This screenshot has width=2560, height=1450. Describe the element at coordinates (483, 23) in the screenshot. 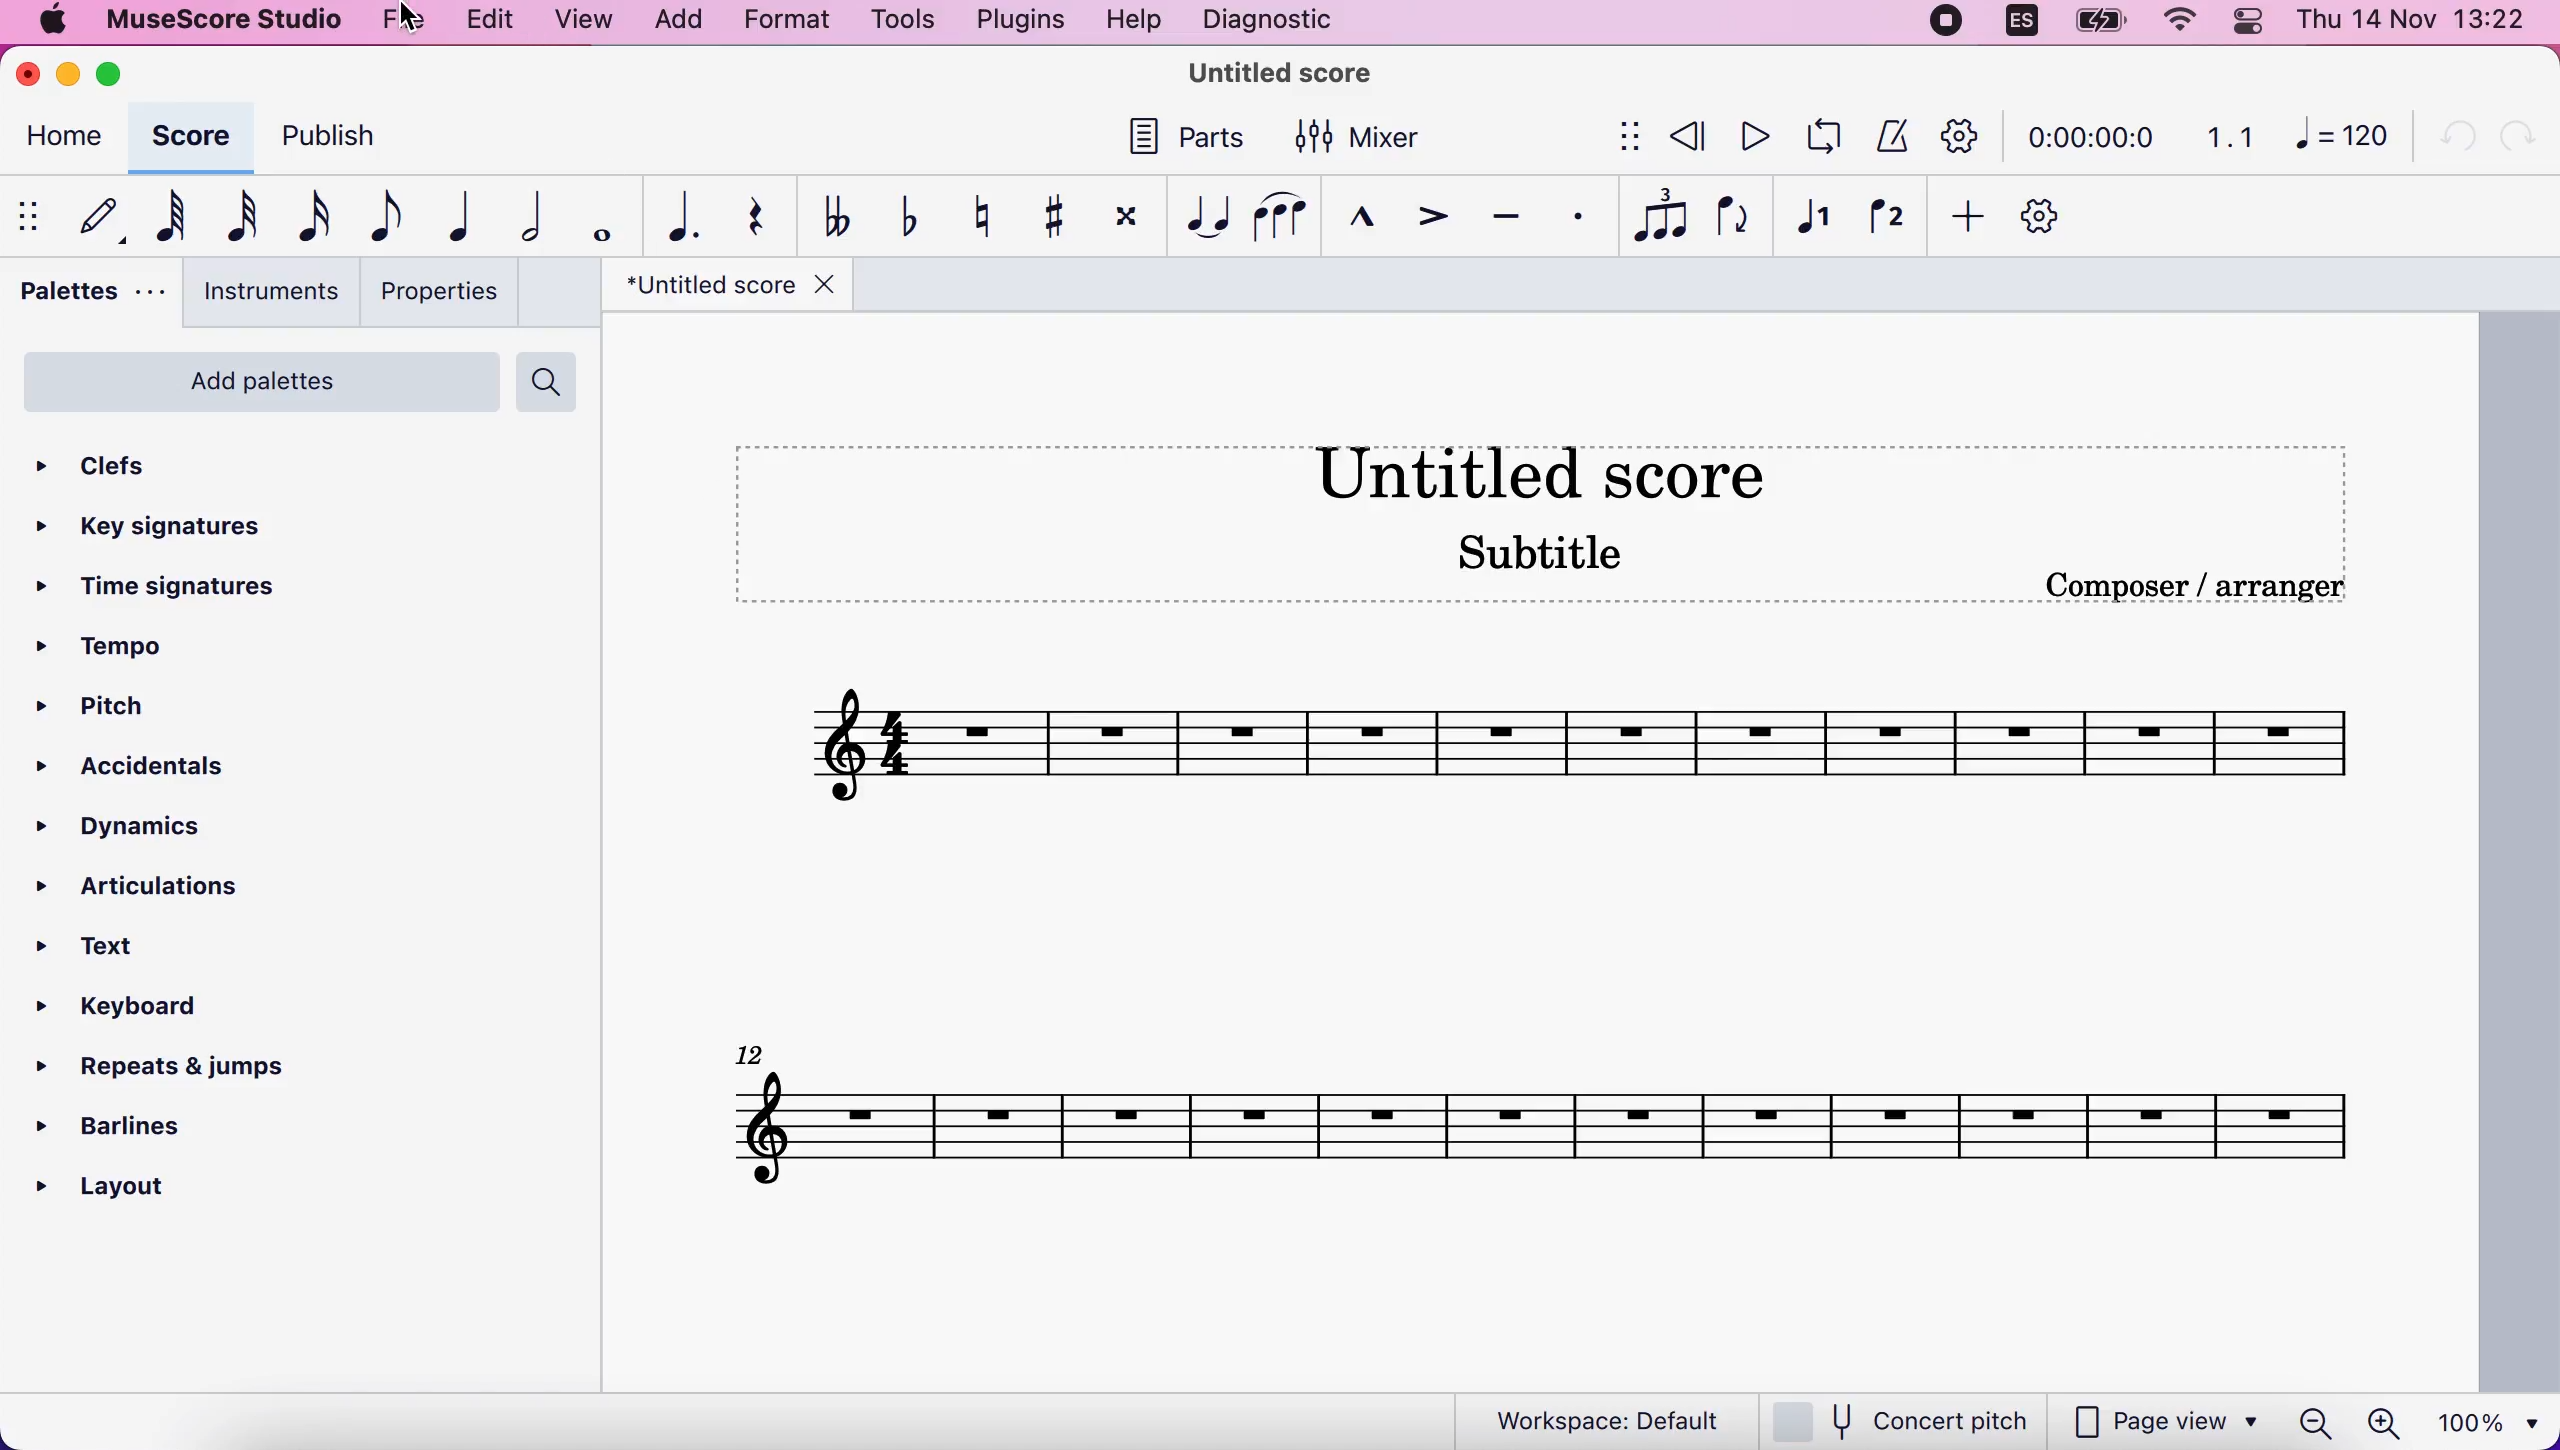

I see `edit` at that location.